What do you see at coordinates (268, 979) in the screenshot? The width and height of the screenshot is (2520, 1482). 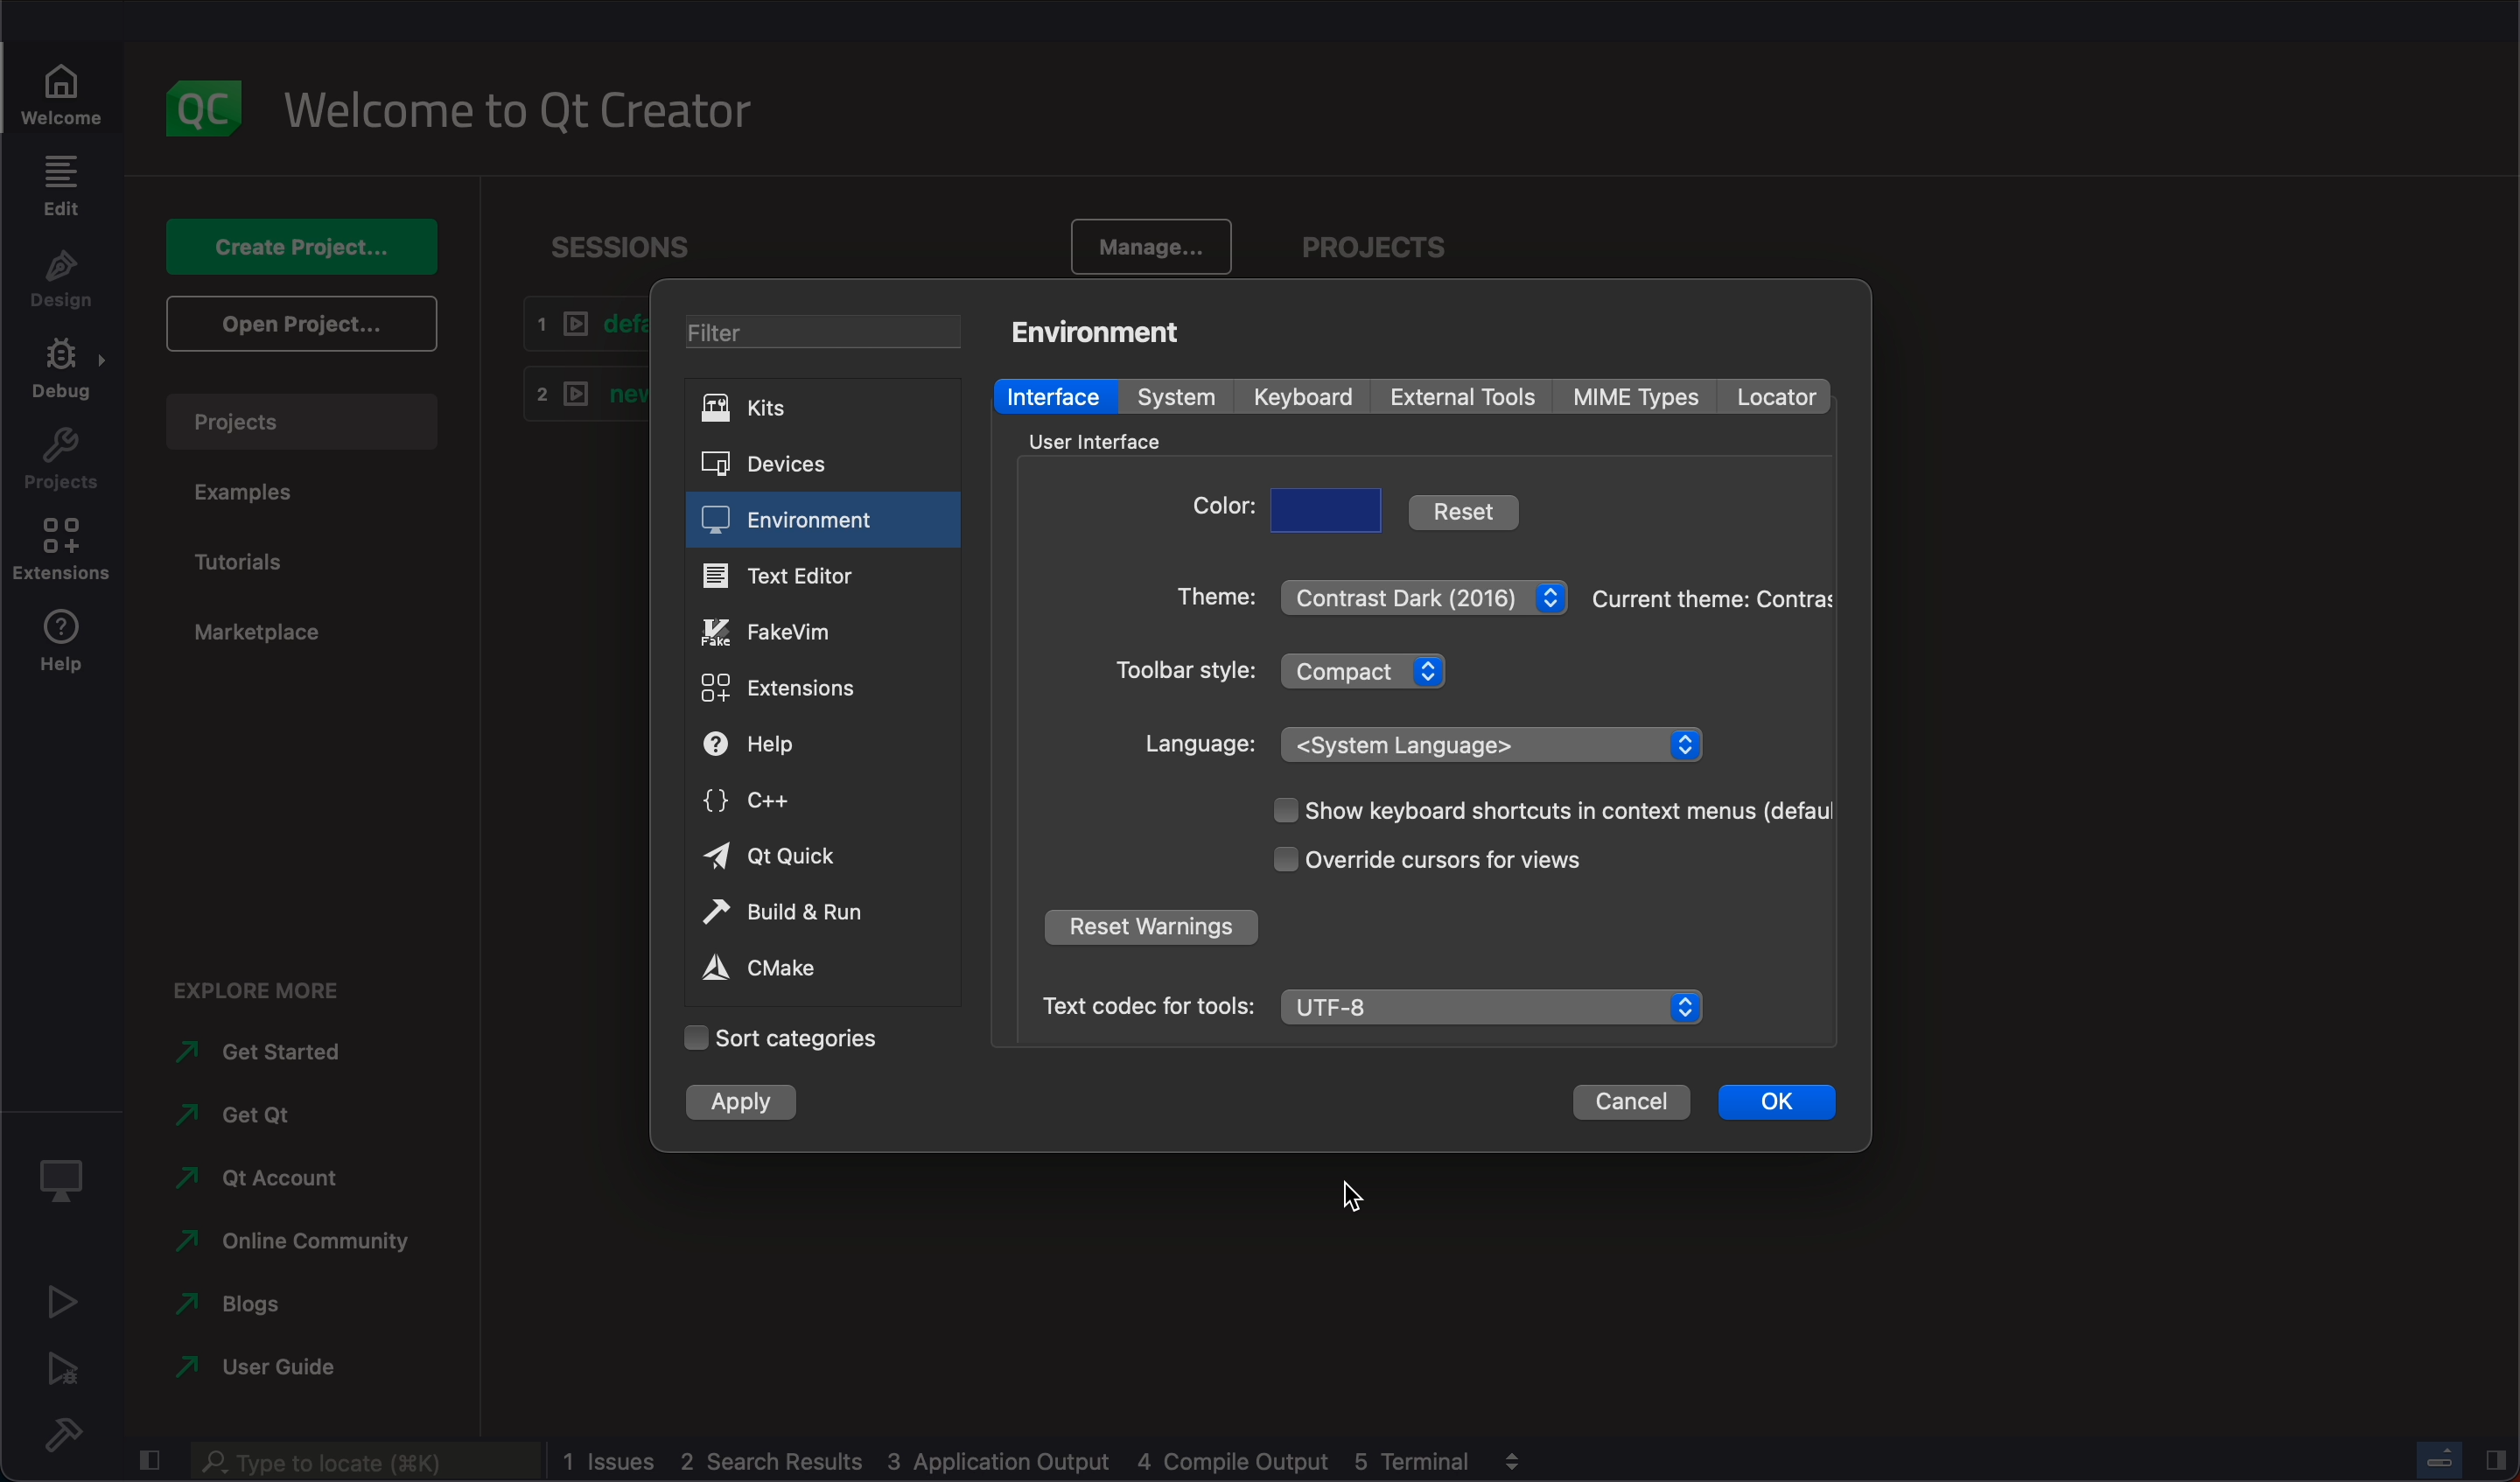 I see `explore more` at bounding box center [268, 979].